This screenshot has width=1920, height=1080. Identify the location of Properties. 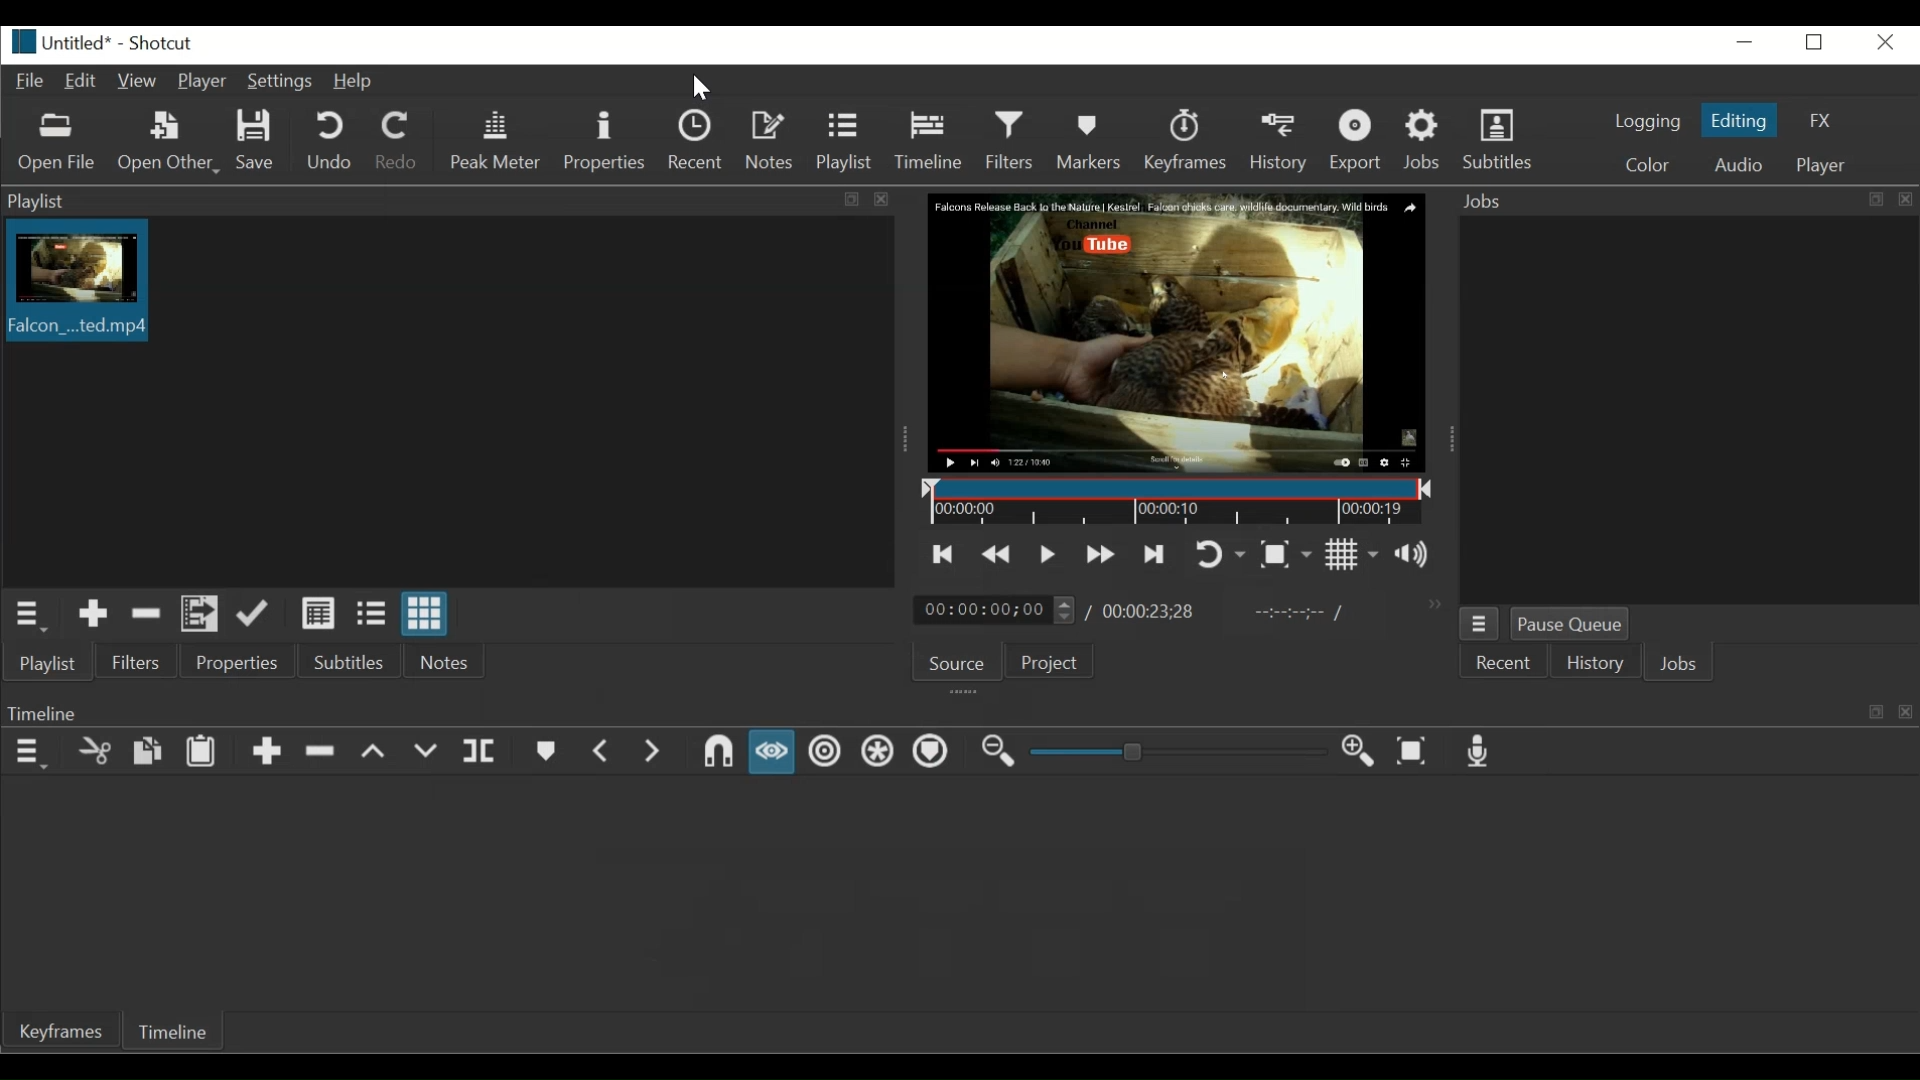
(236, 661).